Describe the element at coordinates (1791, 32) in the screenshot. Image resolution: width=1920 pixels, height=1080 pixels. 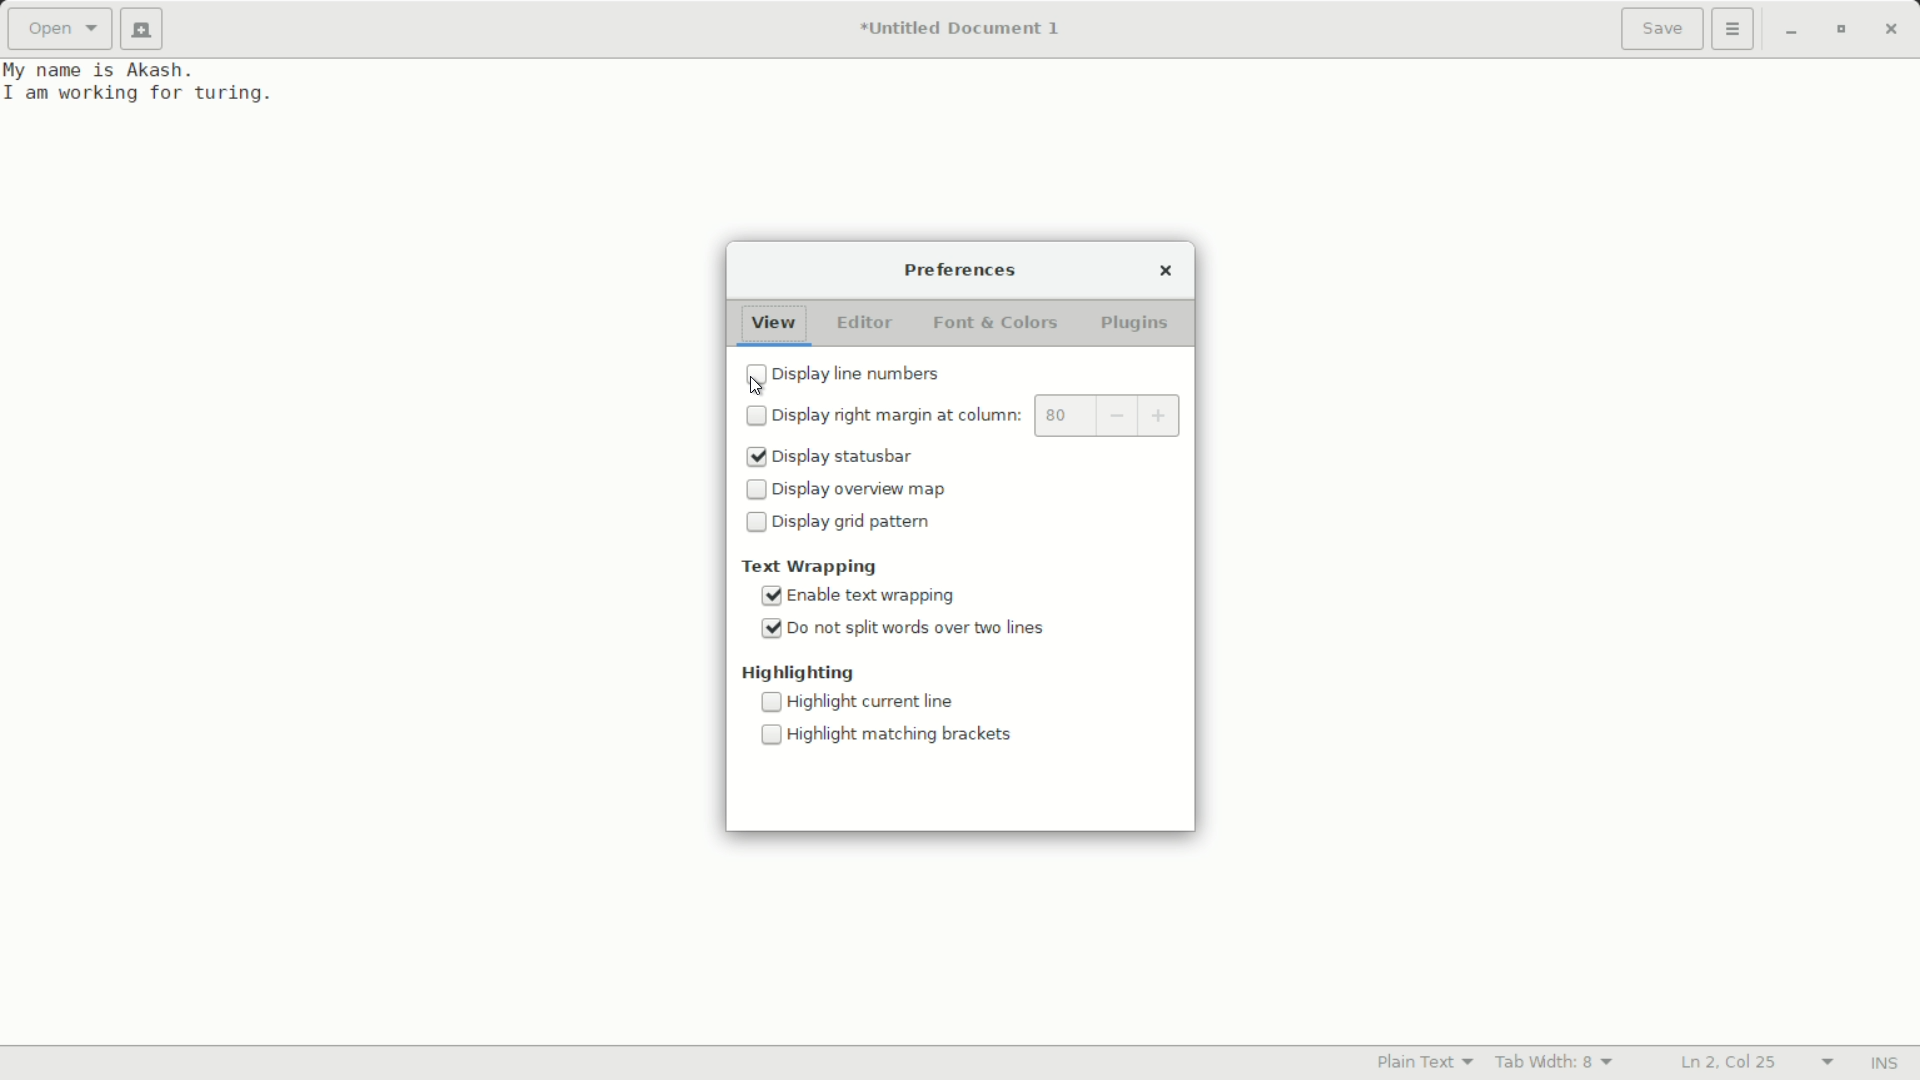
I see `minimize` at that location.